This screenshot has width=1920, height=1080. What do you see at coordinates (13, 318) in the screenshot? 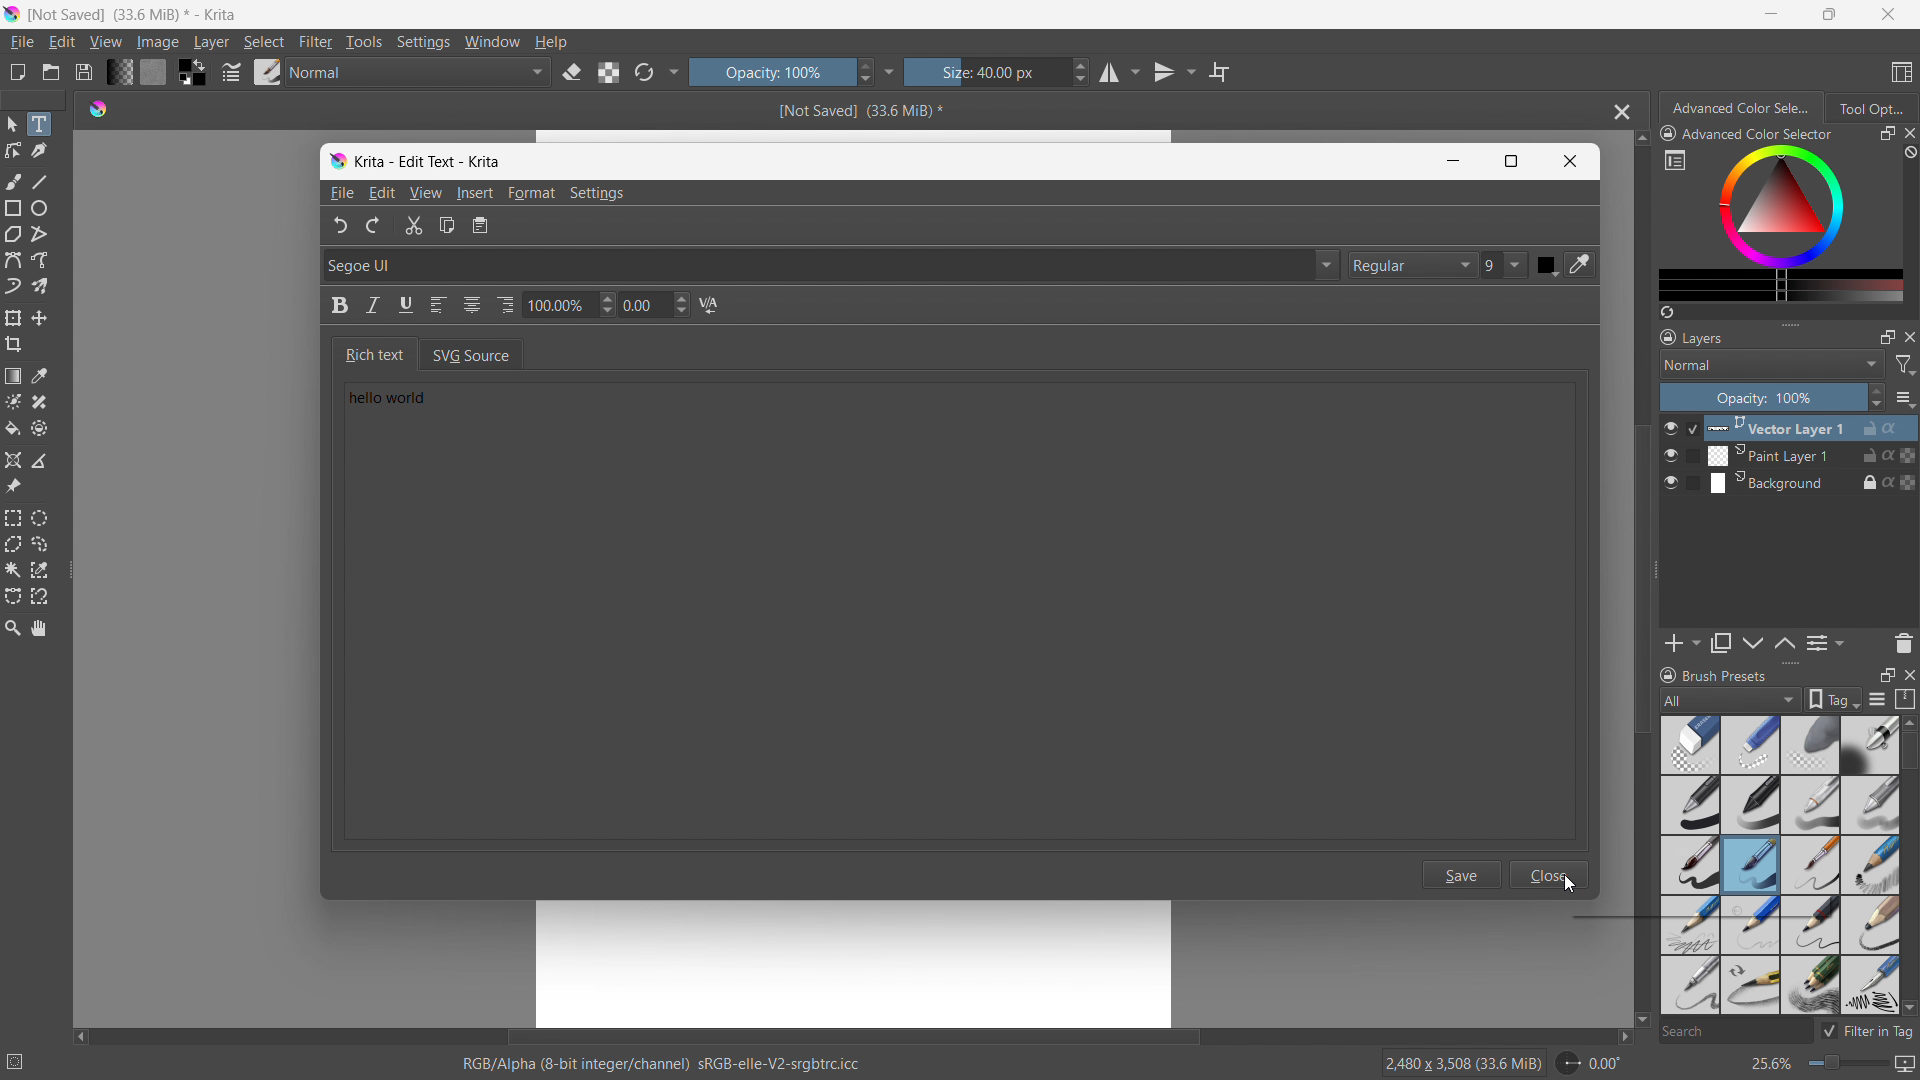
I see `transform a layer or selection` at bounding box center [13, 318].